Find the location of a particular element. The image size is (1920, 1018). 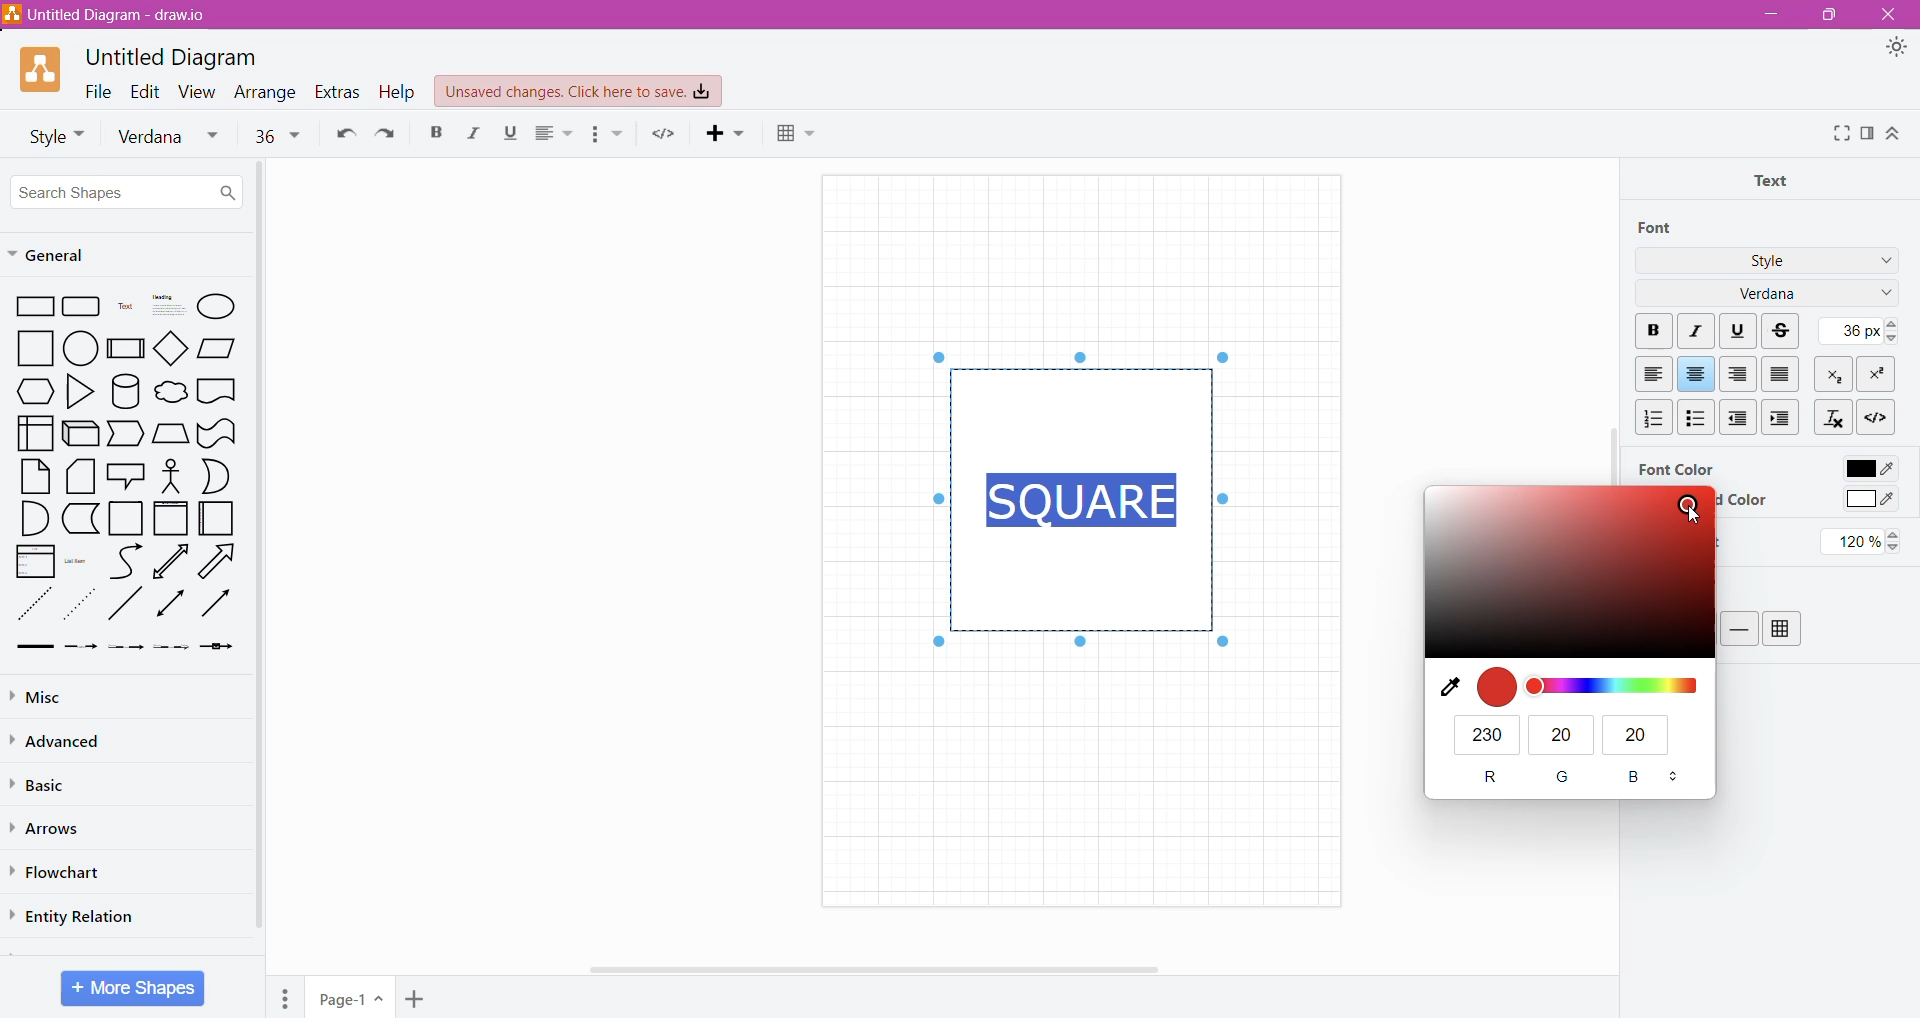

Thin Arrow is located at coordinates (125, 647).